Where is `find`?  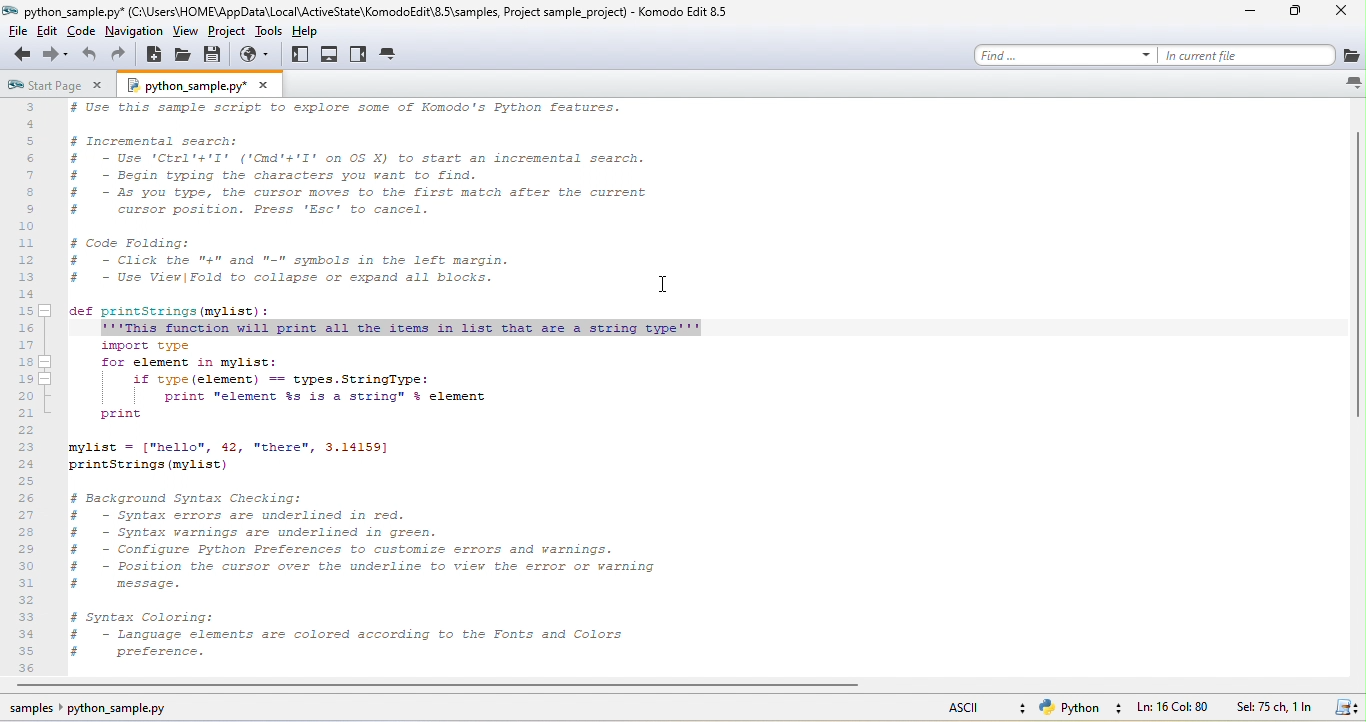 find is located at coordinates (1065, 54).